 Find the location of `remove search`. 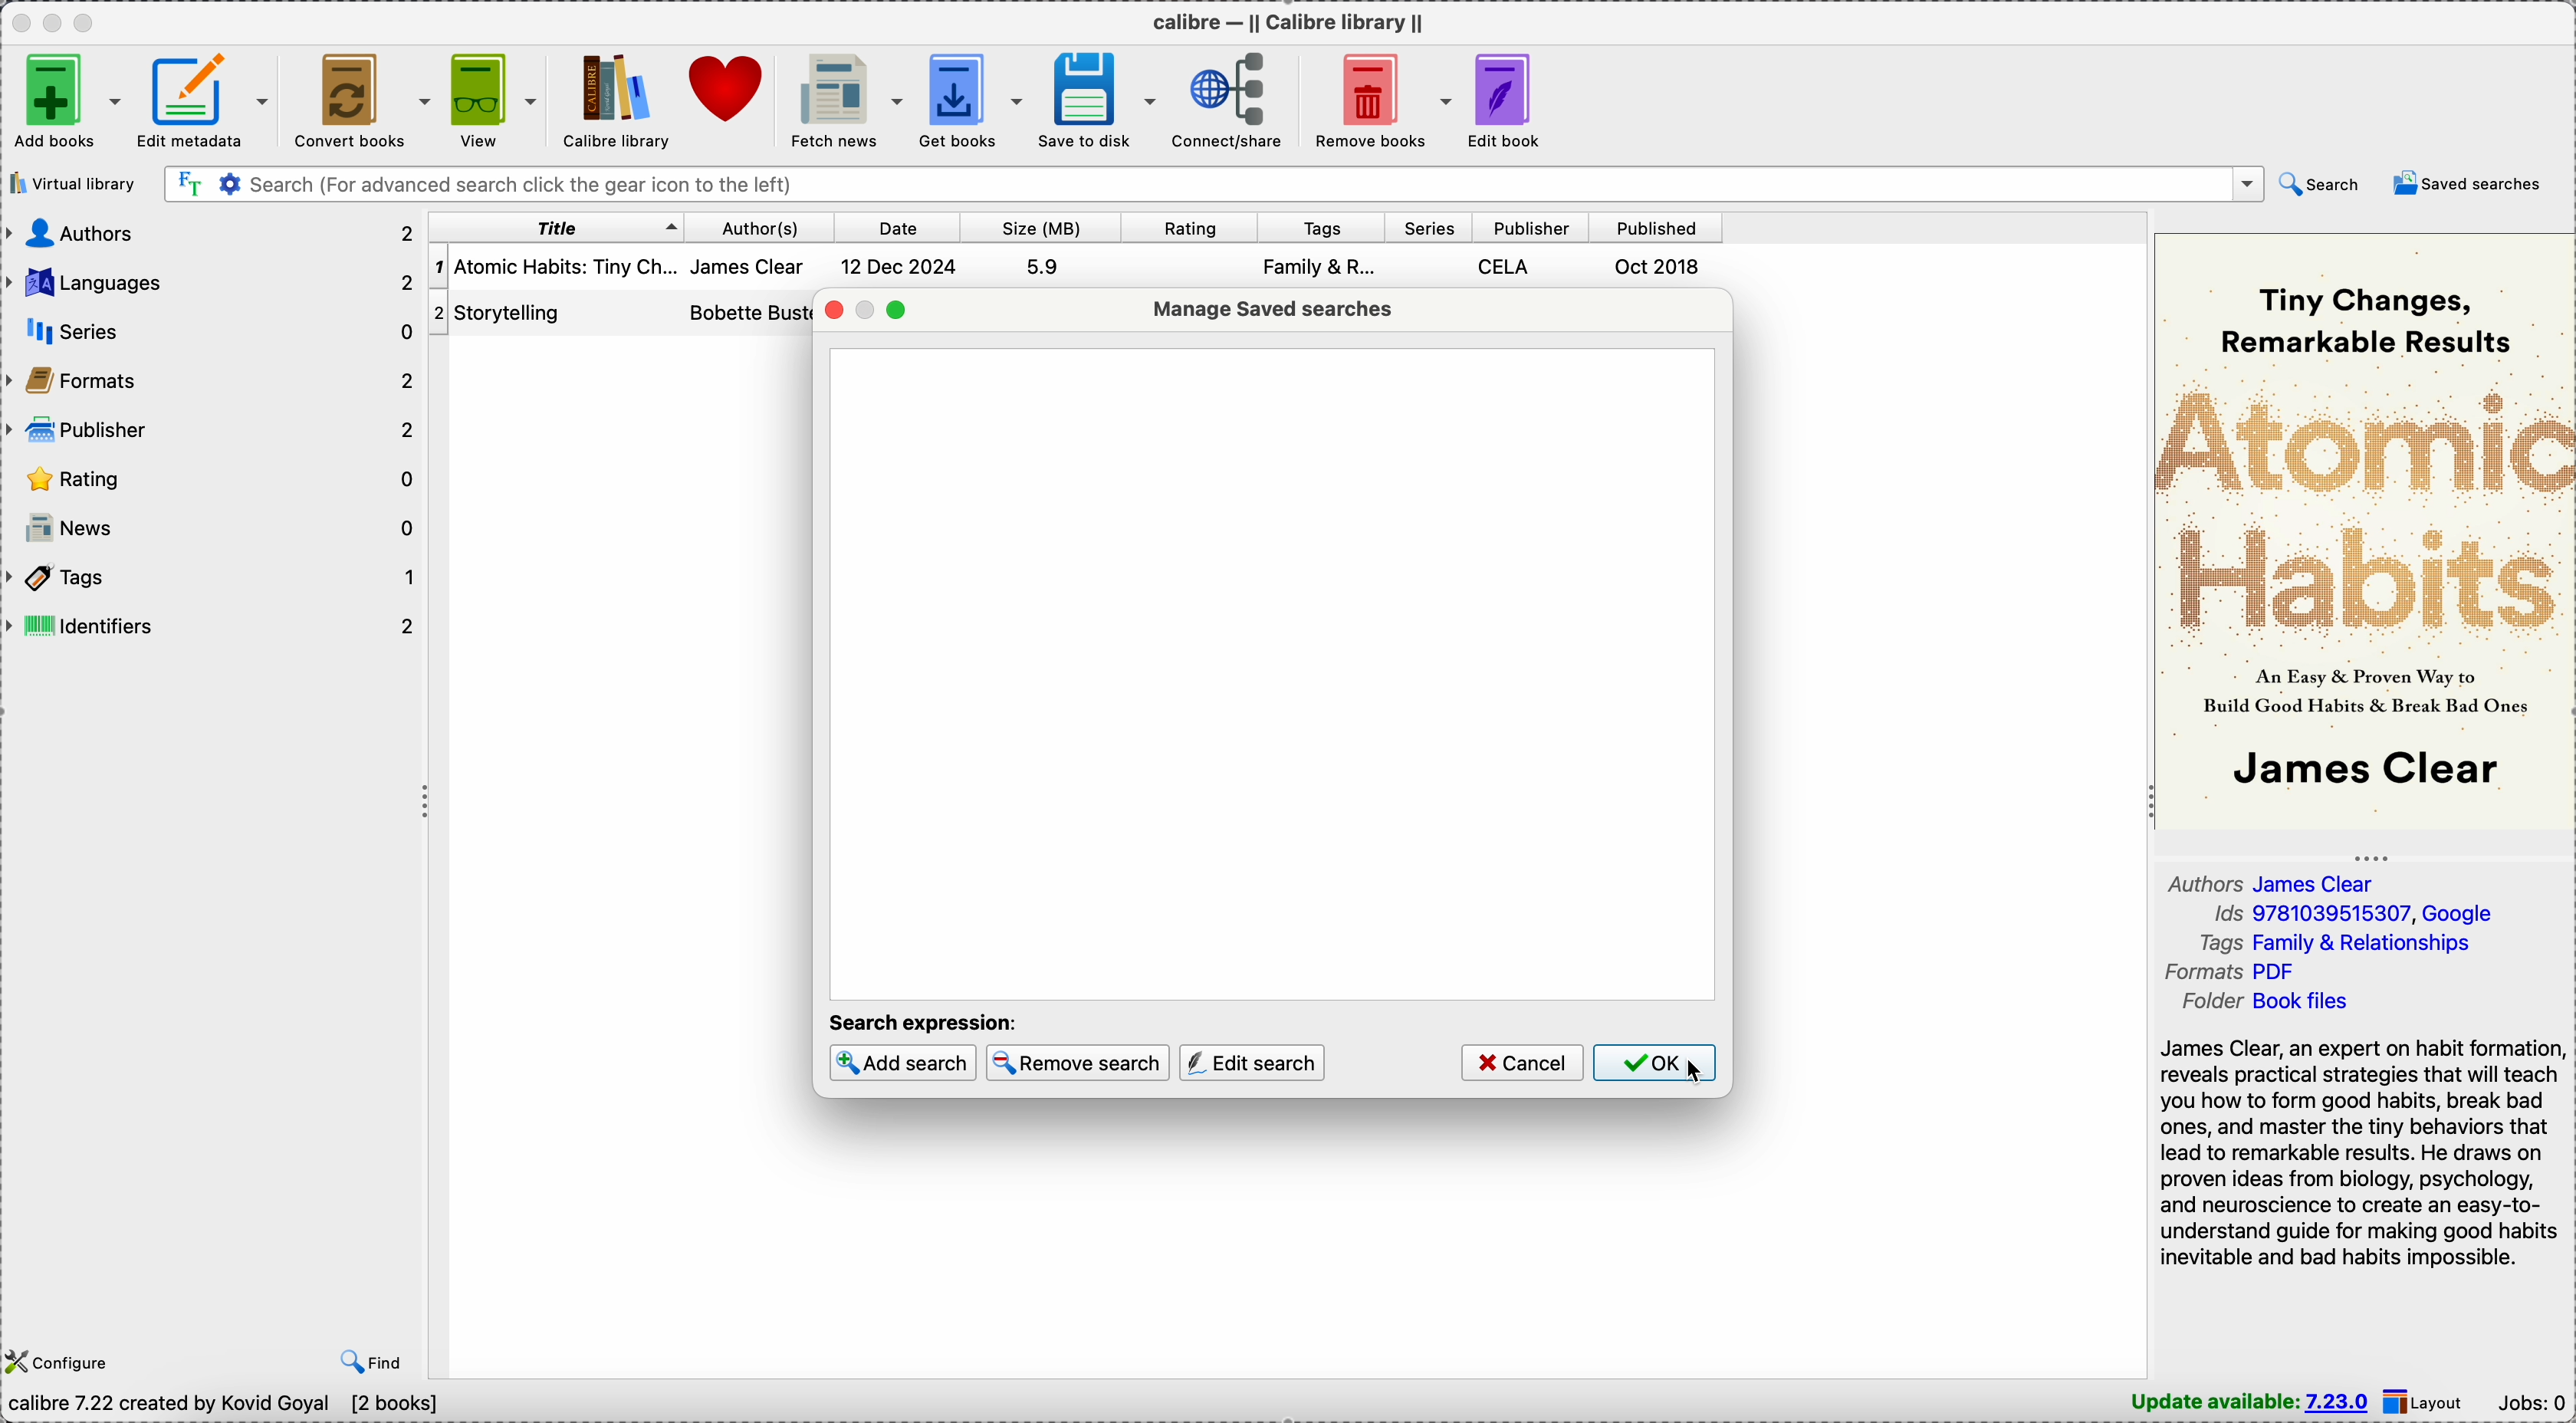

remove search is located at coordinates (1075, 1064).